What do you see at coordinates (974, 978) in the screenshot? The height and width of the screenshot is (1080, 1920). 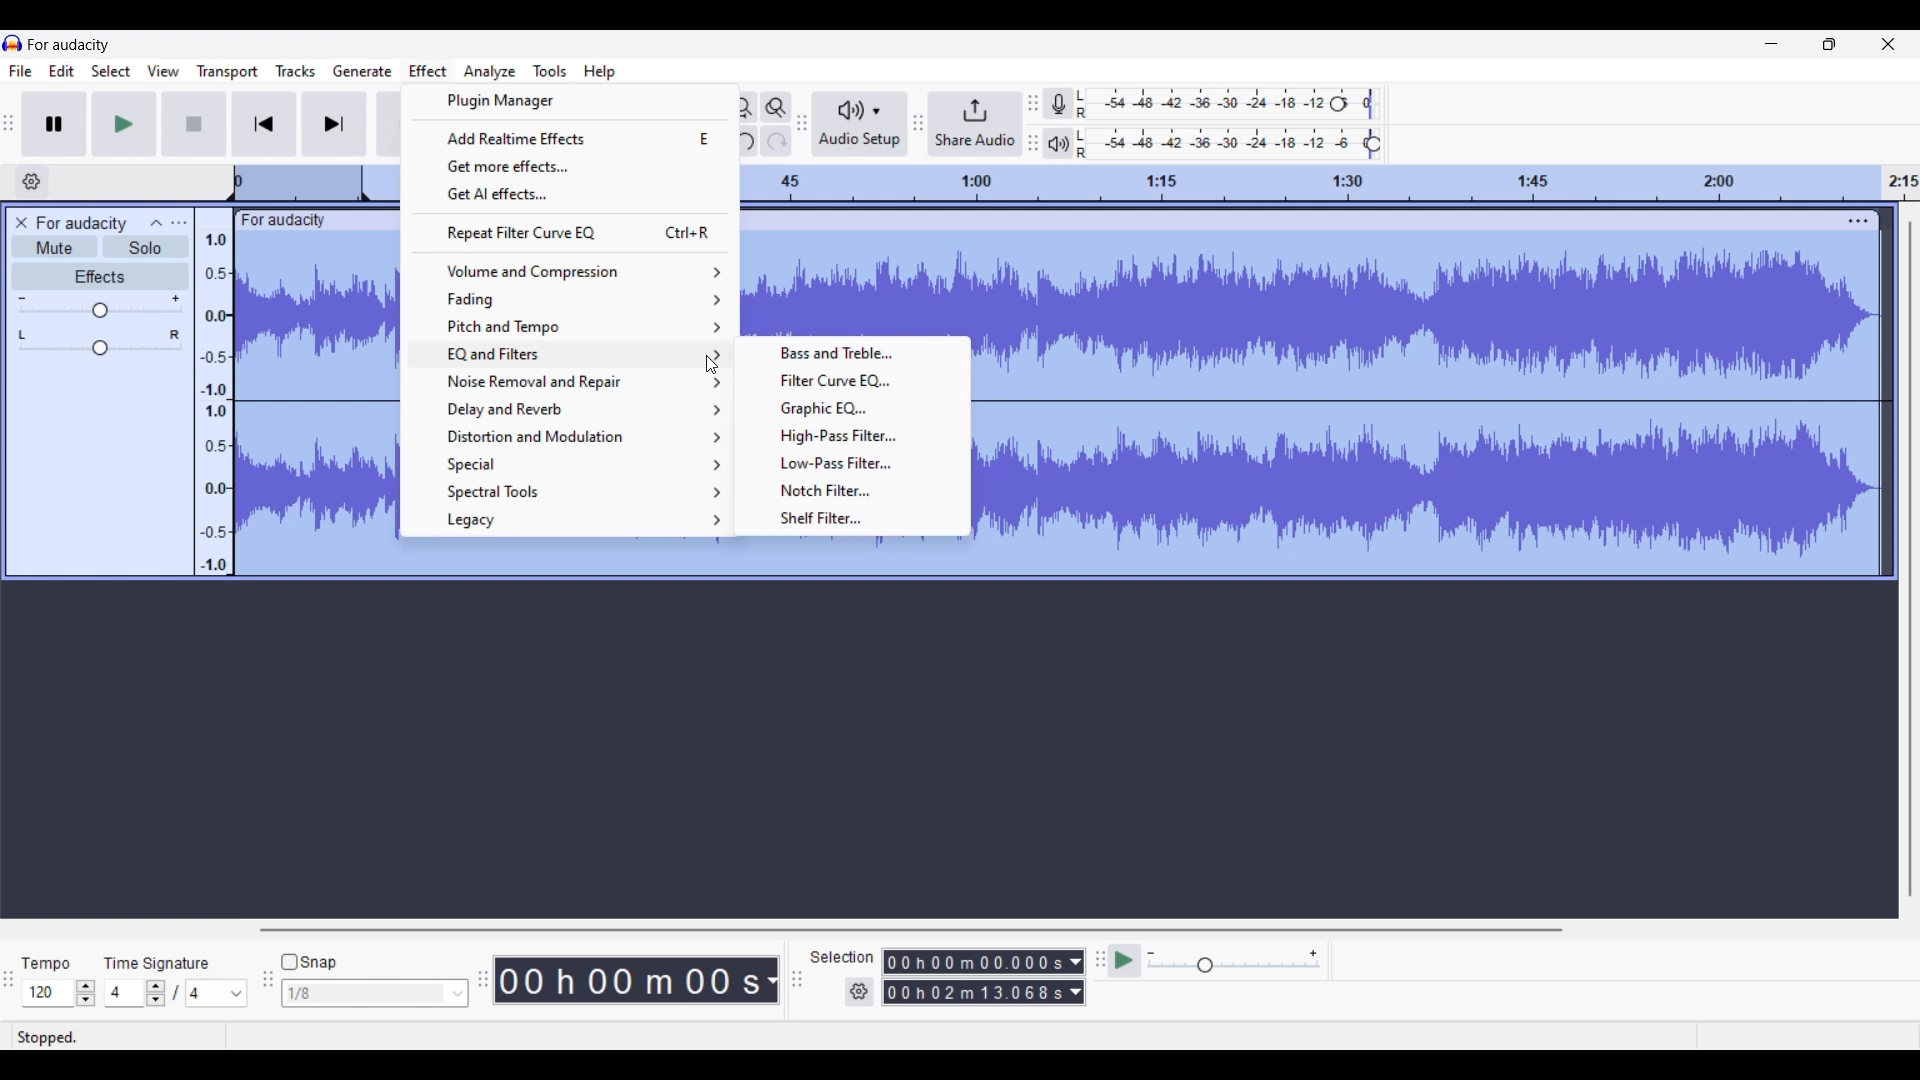 I see `Selection duration` at bounding box center [974, 978].